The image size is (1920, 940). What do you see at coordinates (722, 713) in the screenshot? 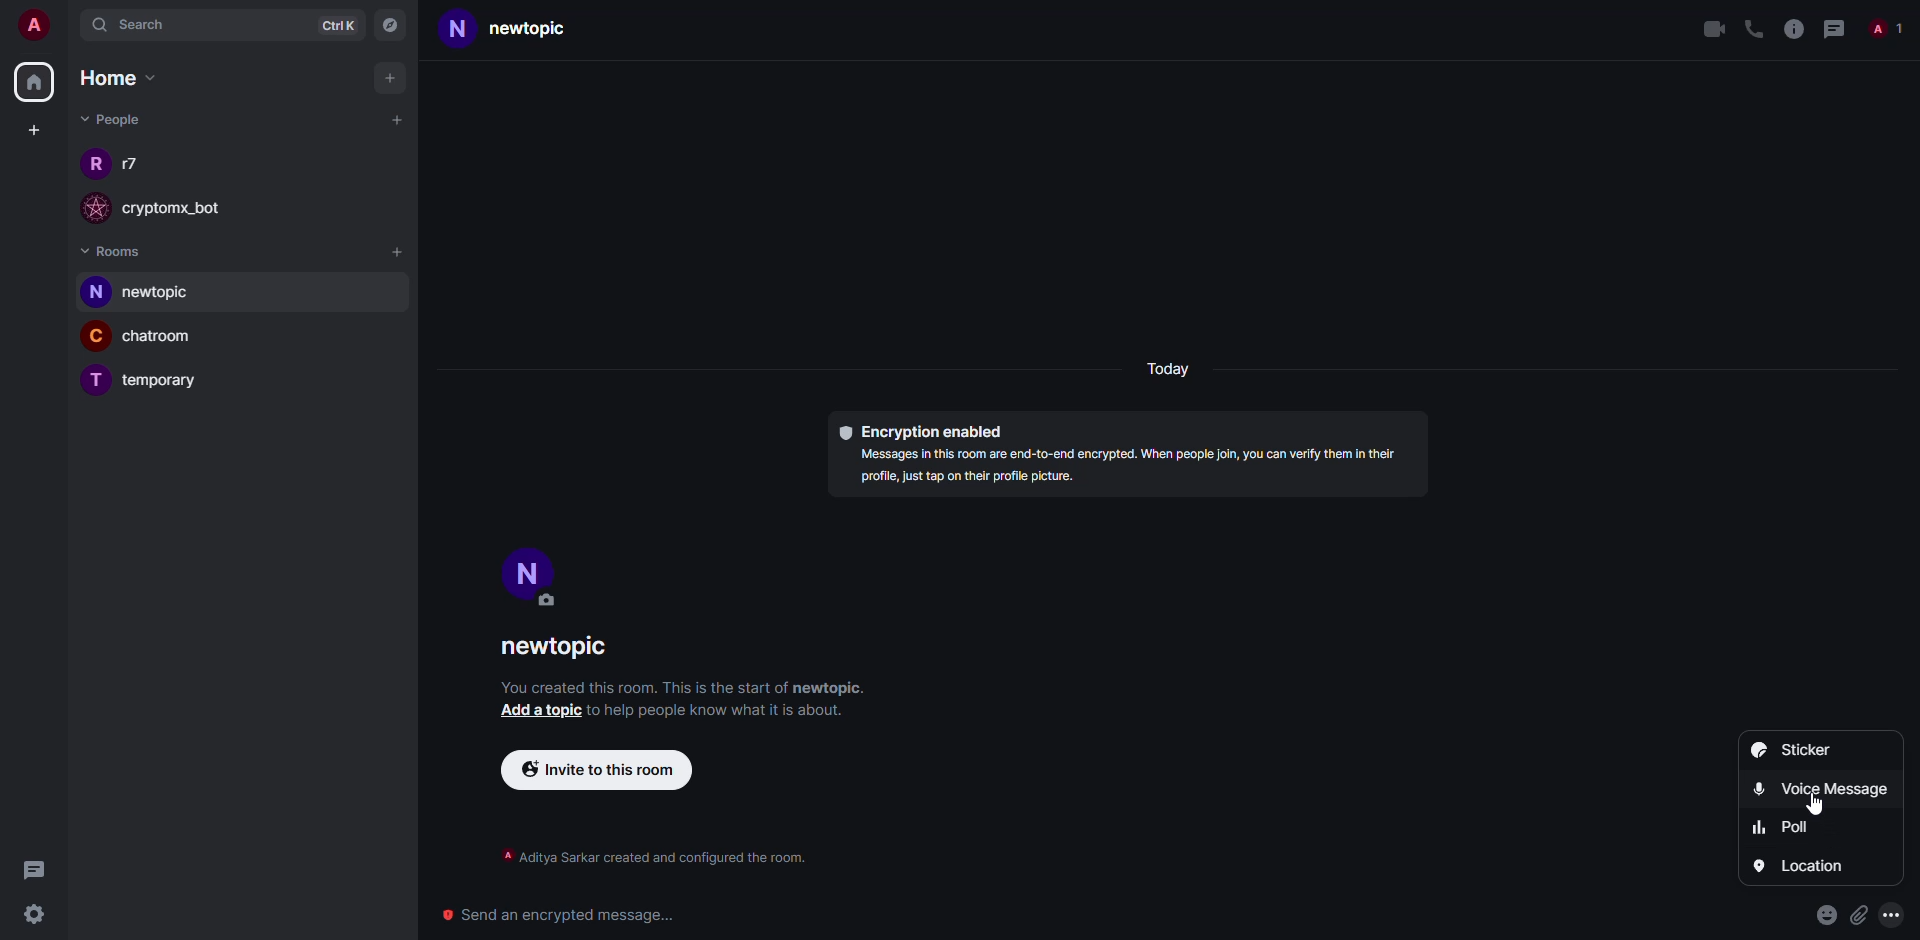
I see `info` at bounding box center [722, 713].